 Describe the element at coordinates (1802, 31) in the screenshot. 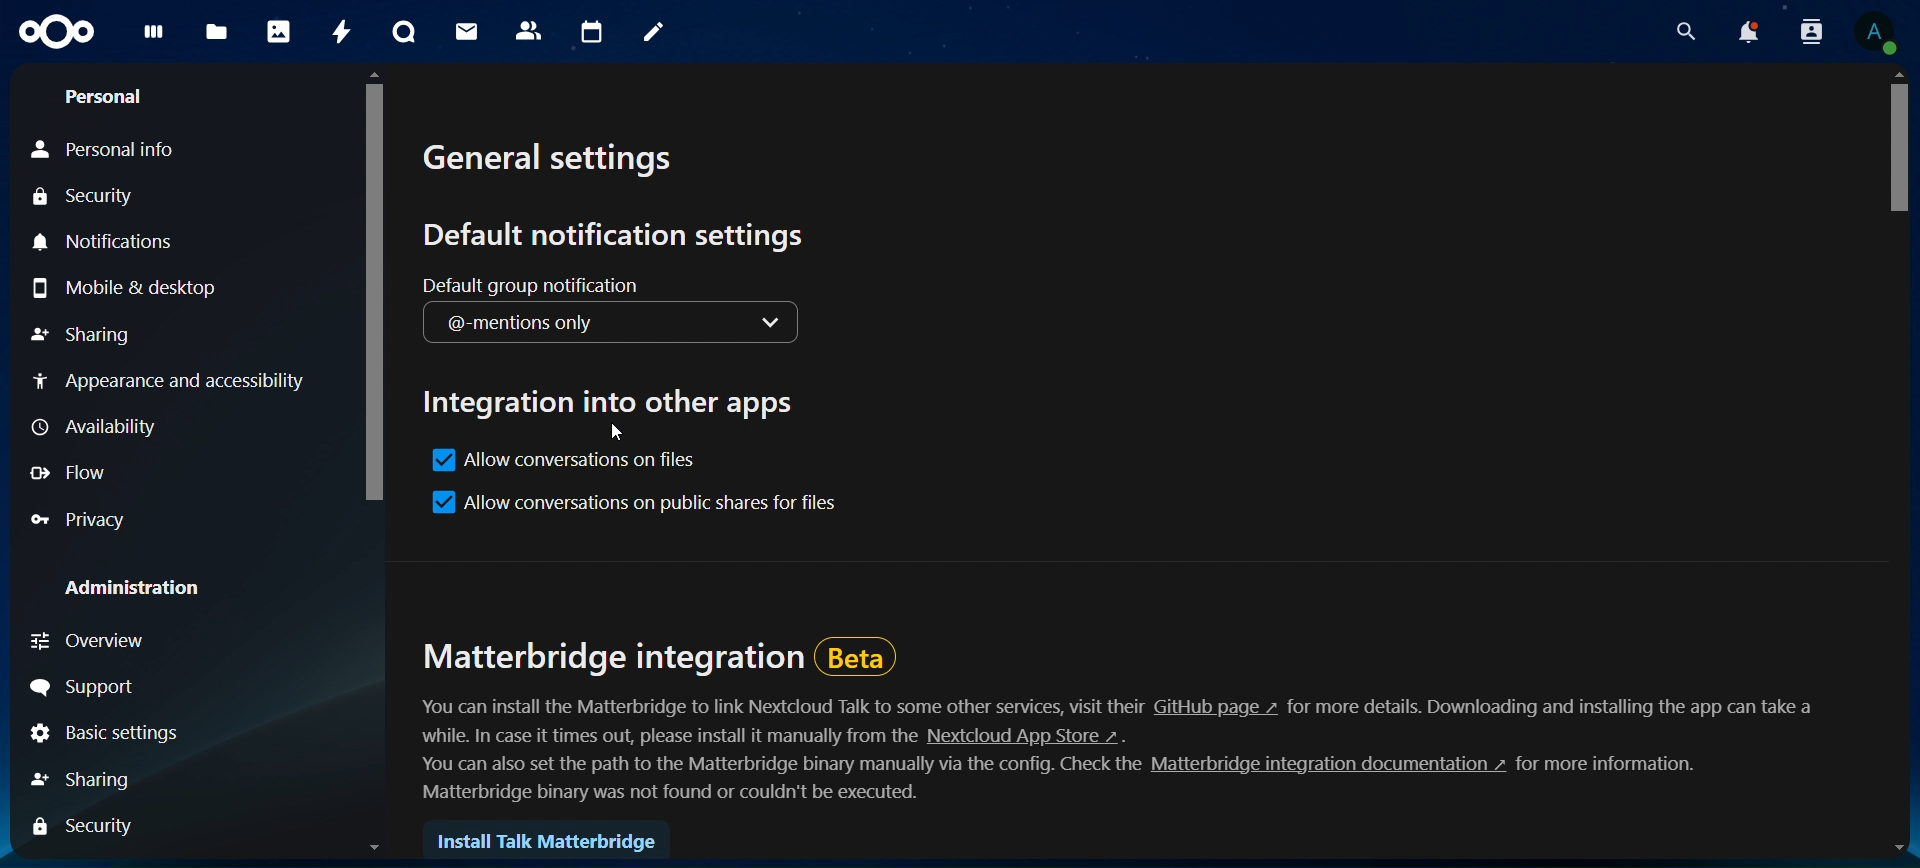

I see `search contacts` at that location.